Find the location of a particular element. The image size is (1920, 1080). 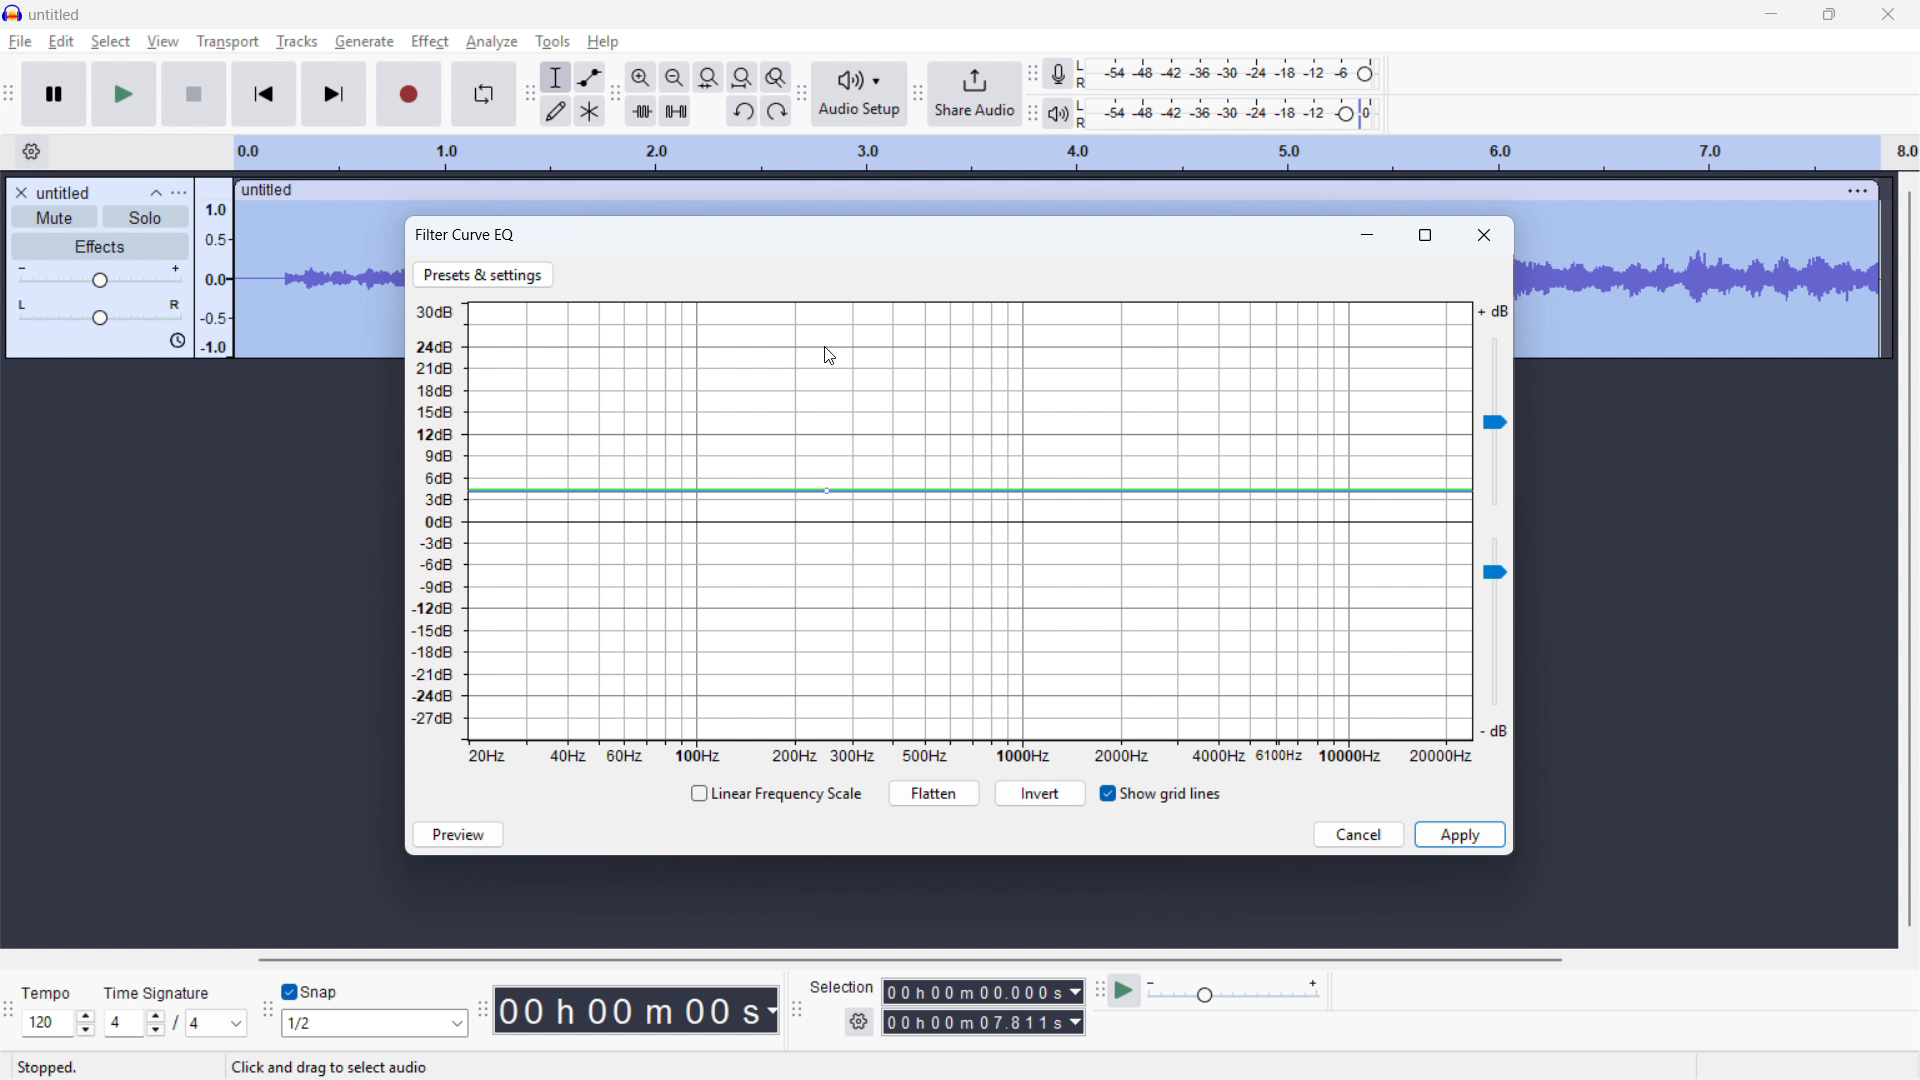

tracks is located at coordinates (296, 41).